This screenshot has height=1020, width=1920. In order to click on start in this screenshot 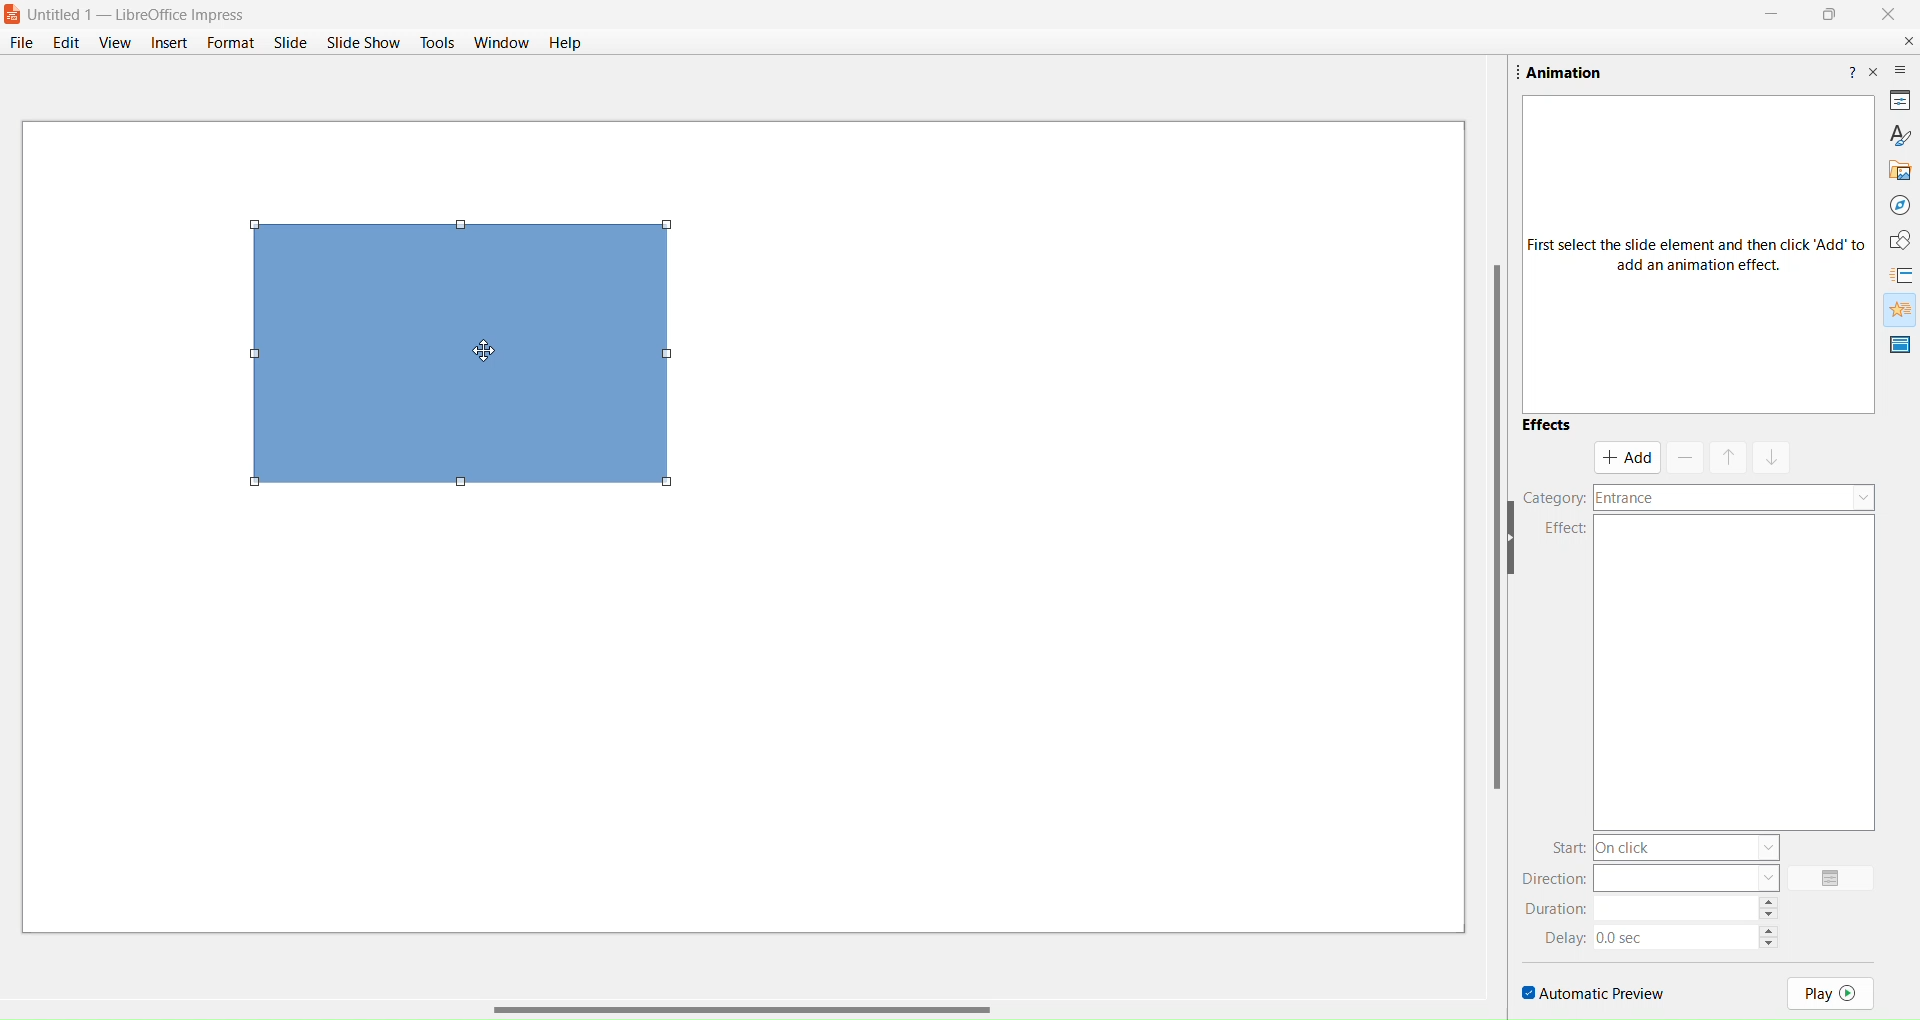, I will do `click(1568, 845)`.